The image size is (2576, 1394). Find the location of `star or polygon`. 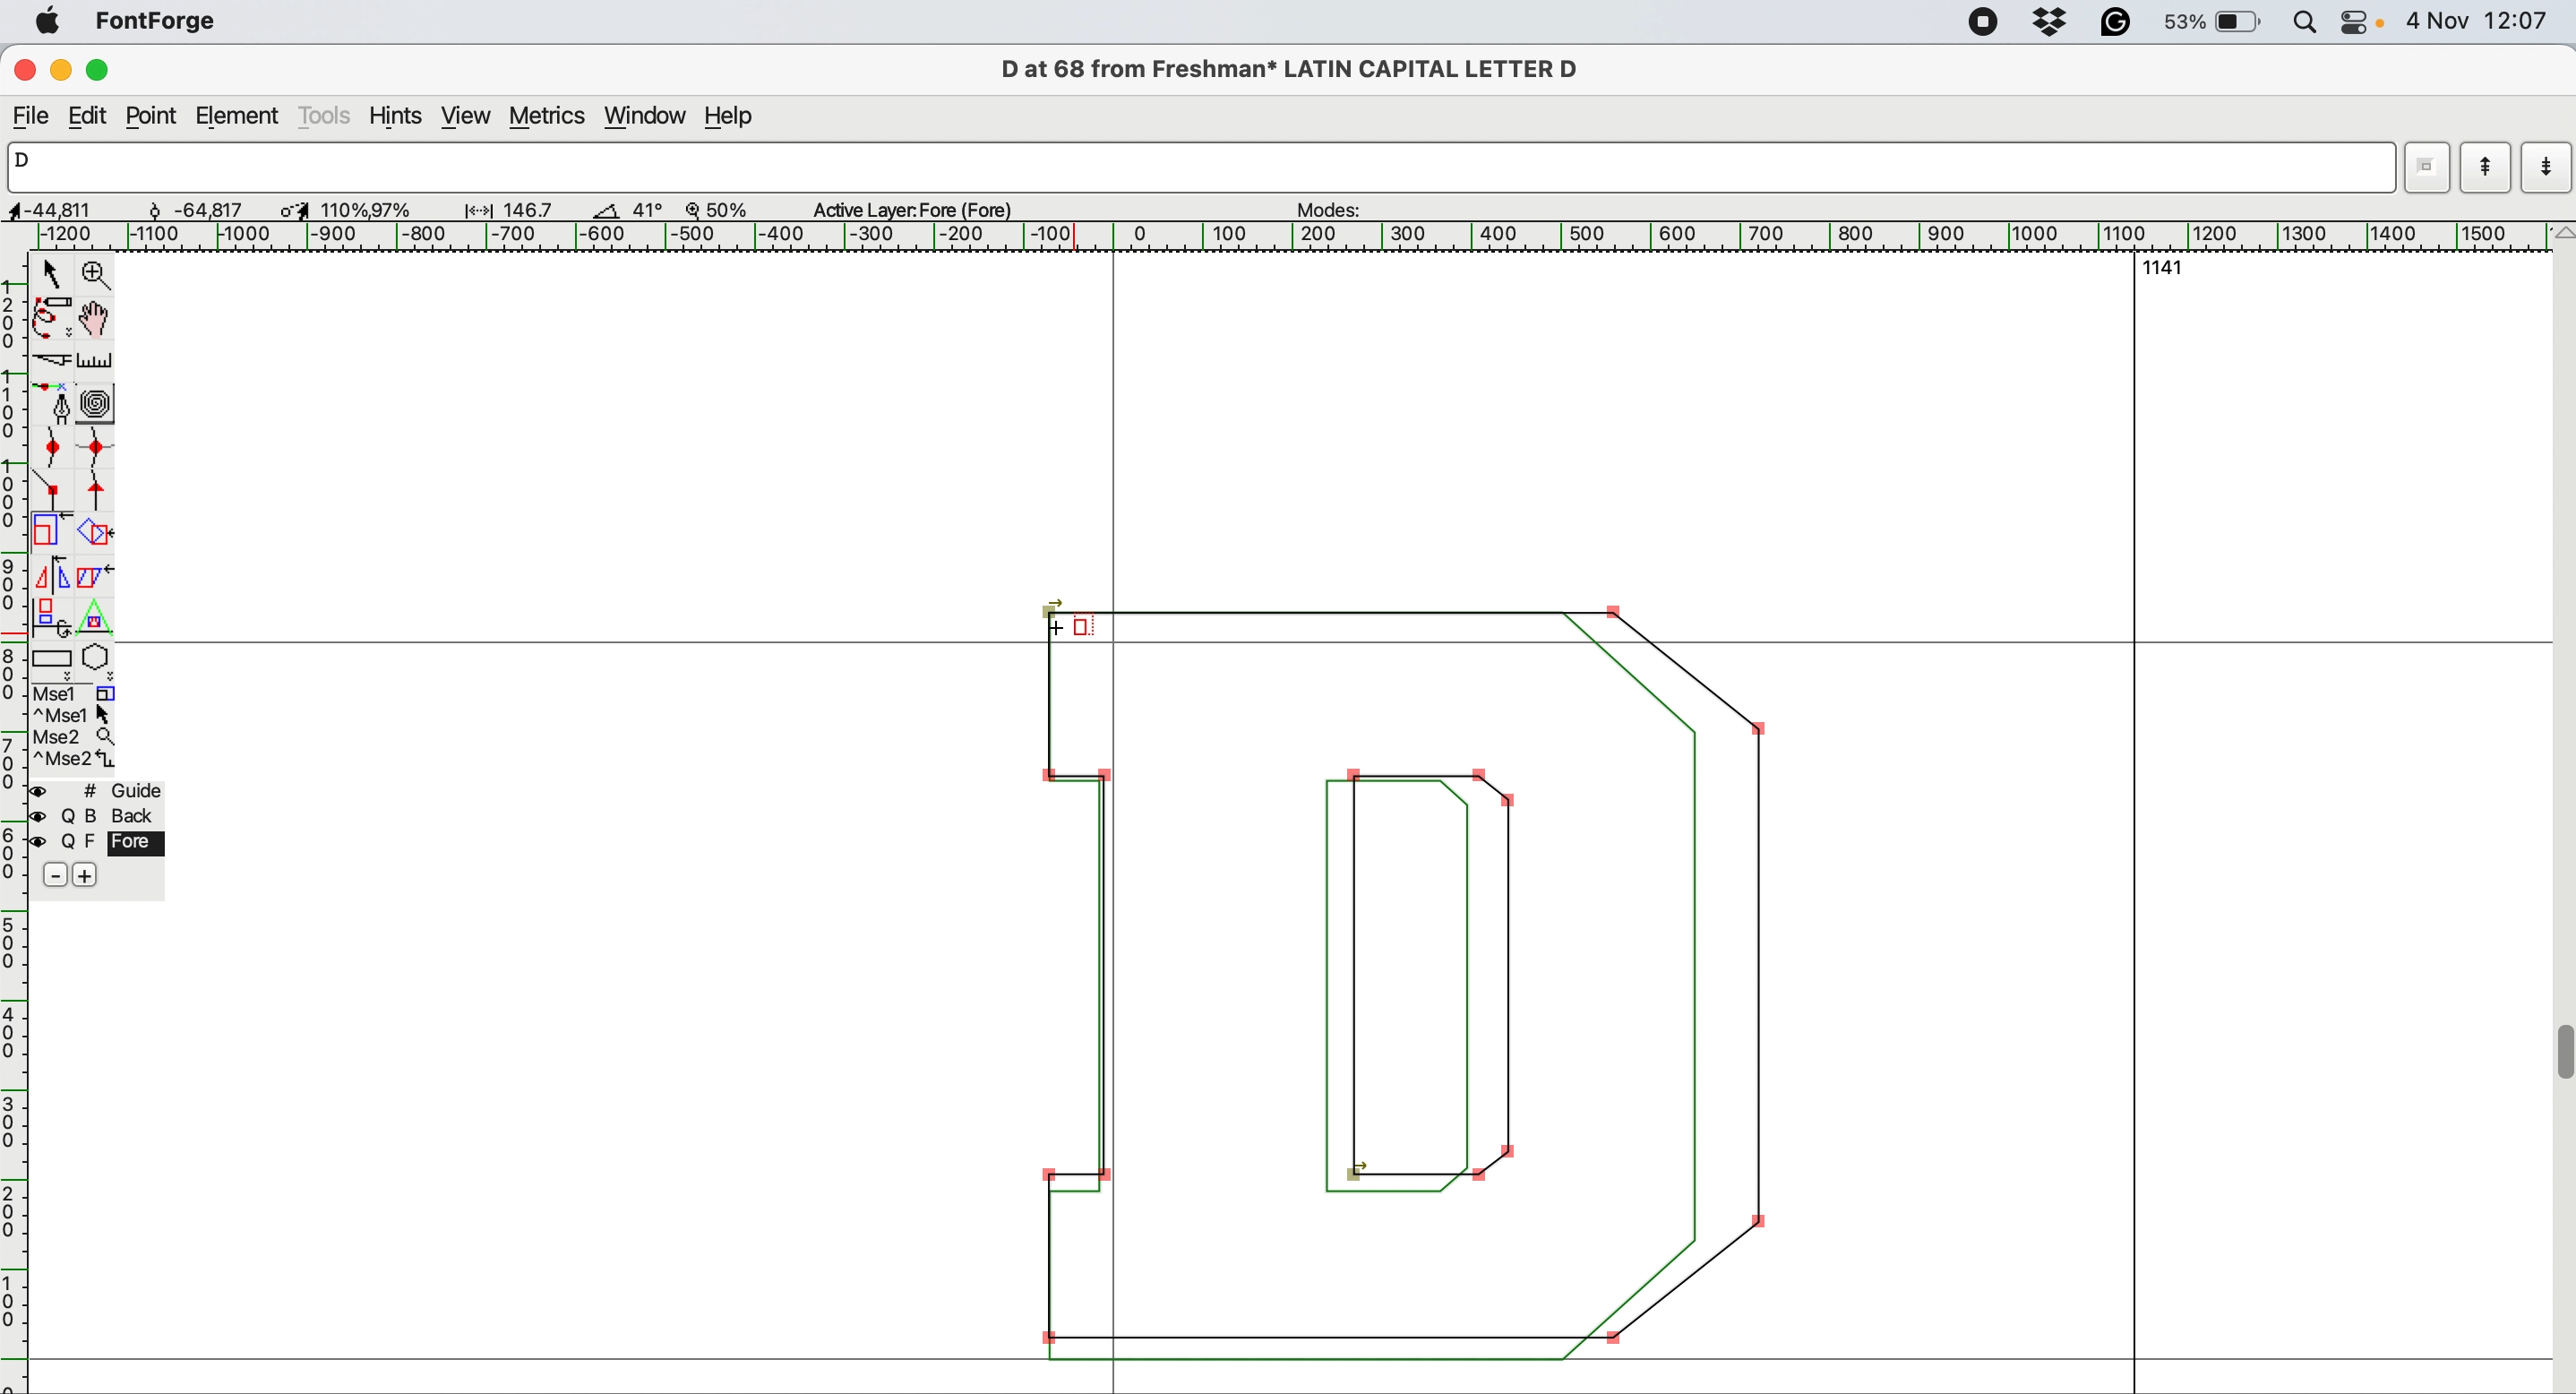

star or polygon is located at coordinates (97, 662).